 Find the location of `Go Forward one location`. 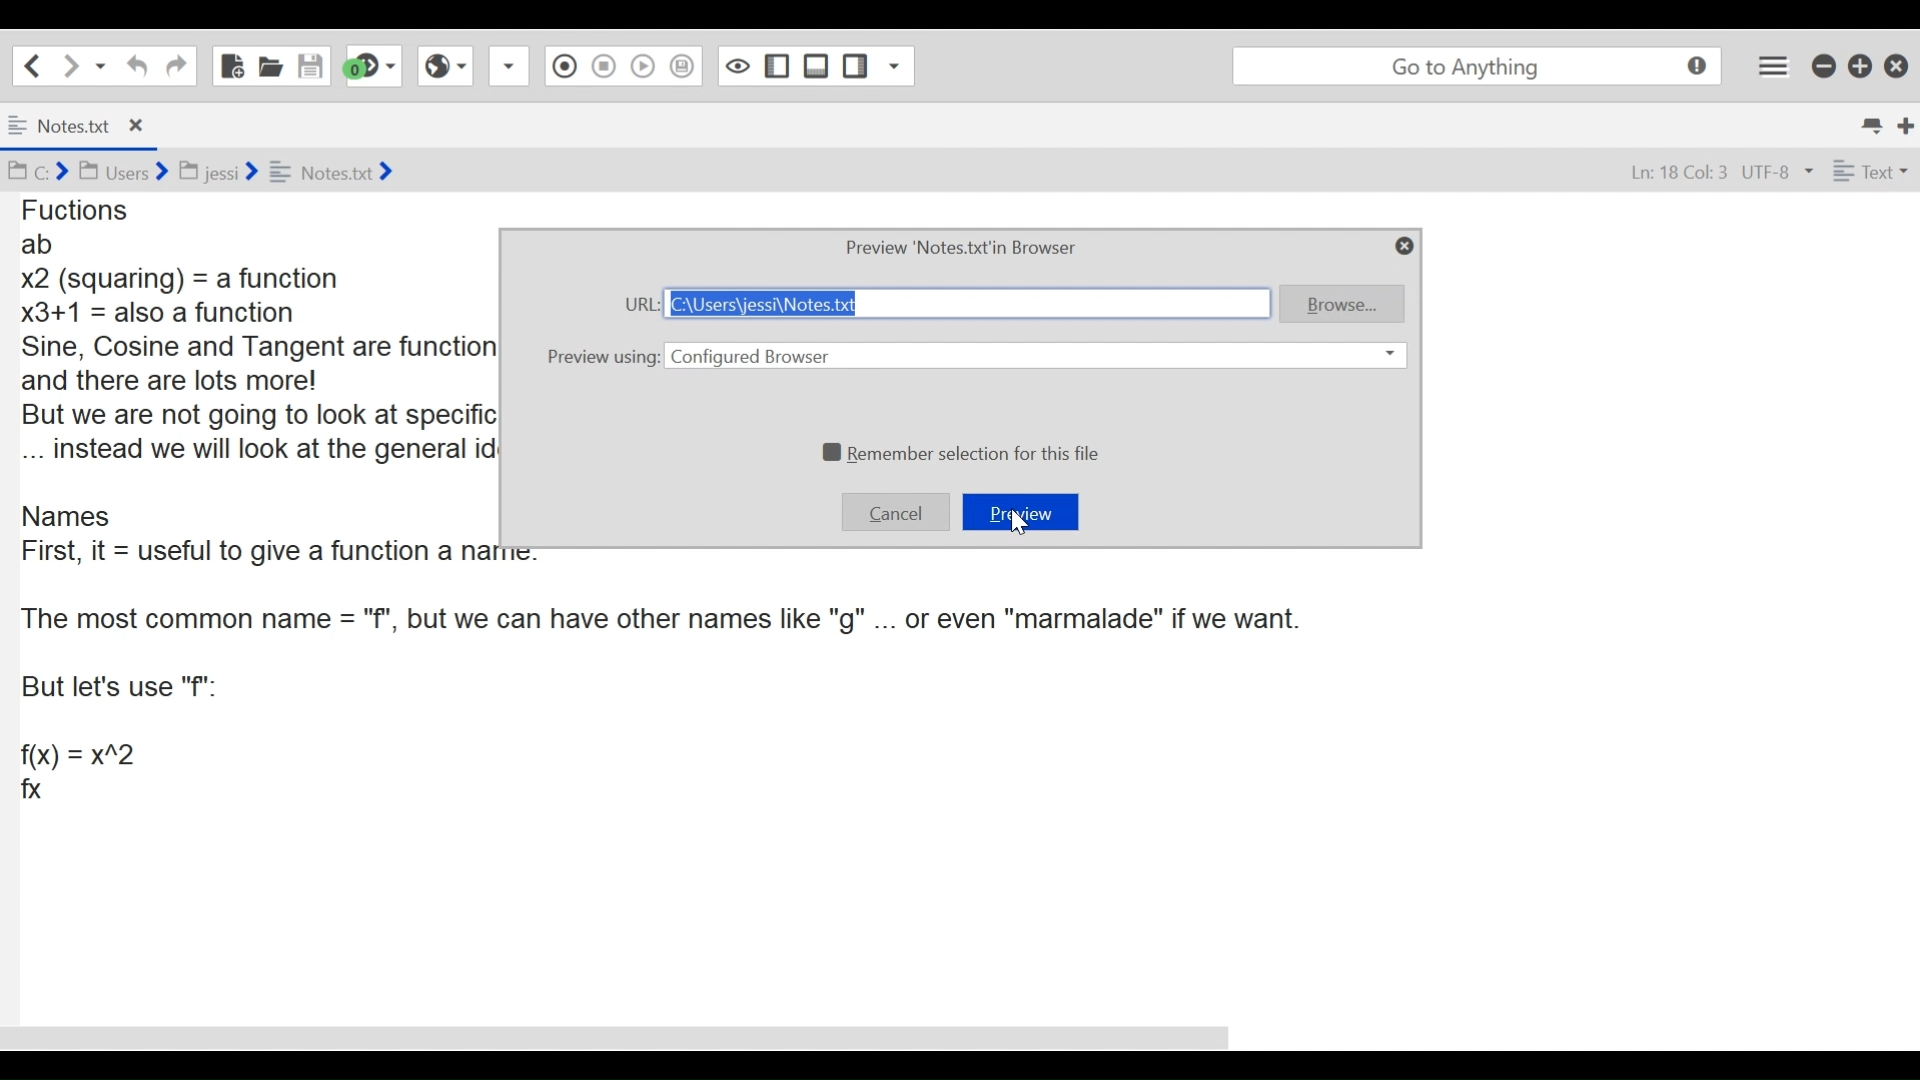

Go Forward one location is located at coordinates (71, 64).